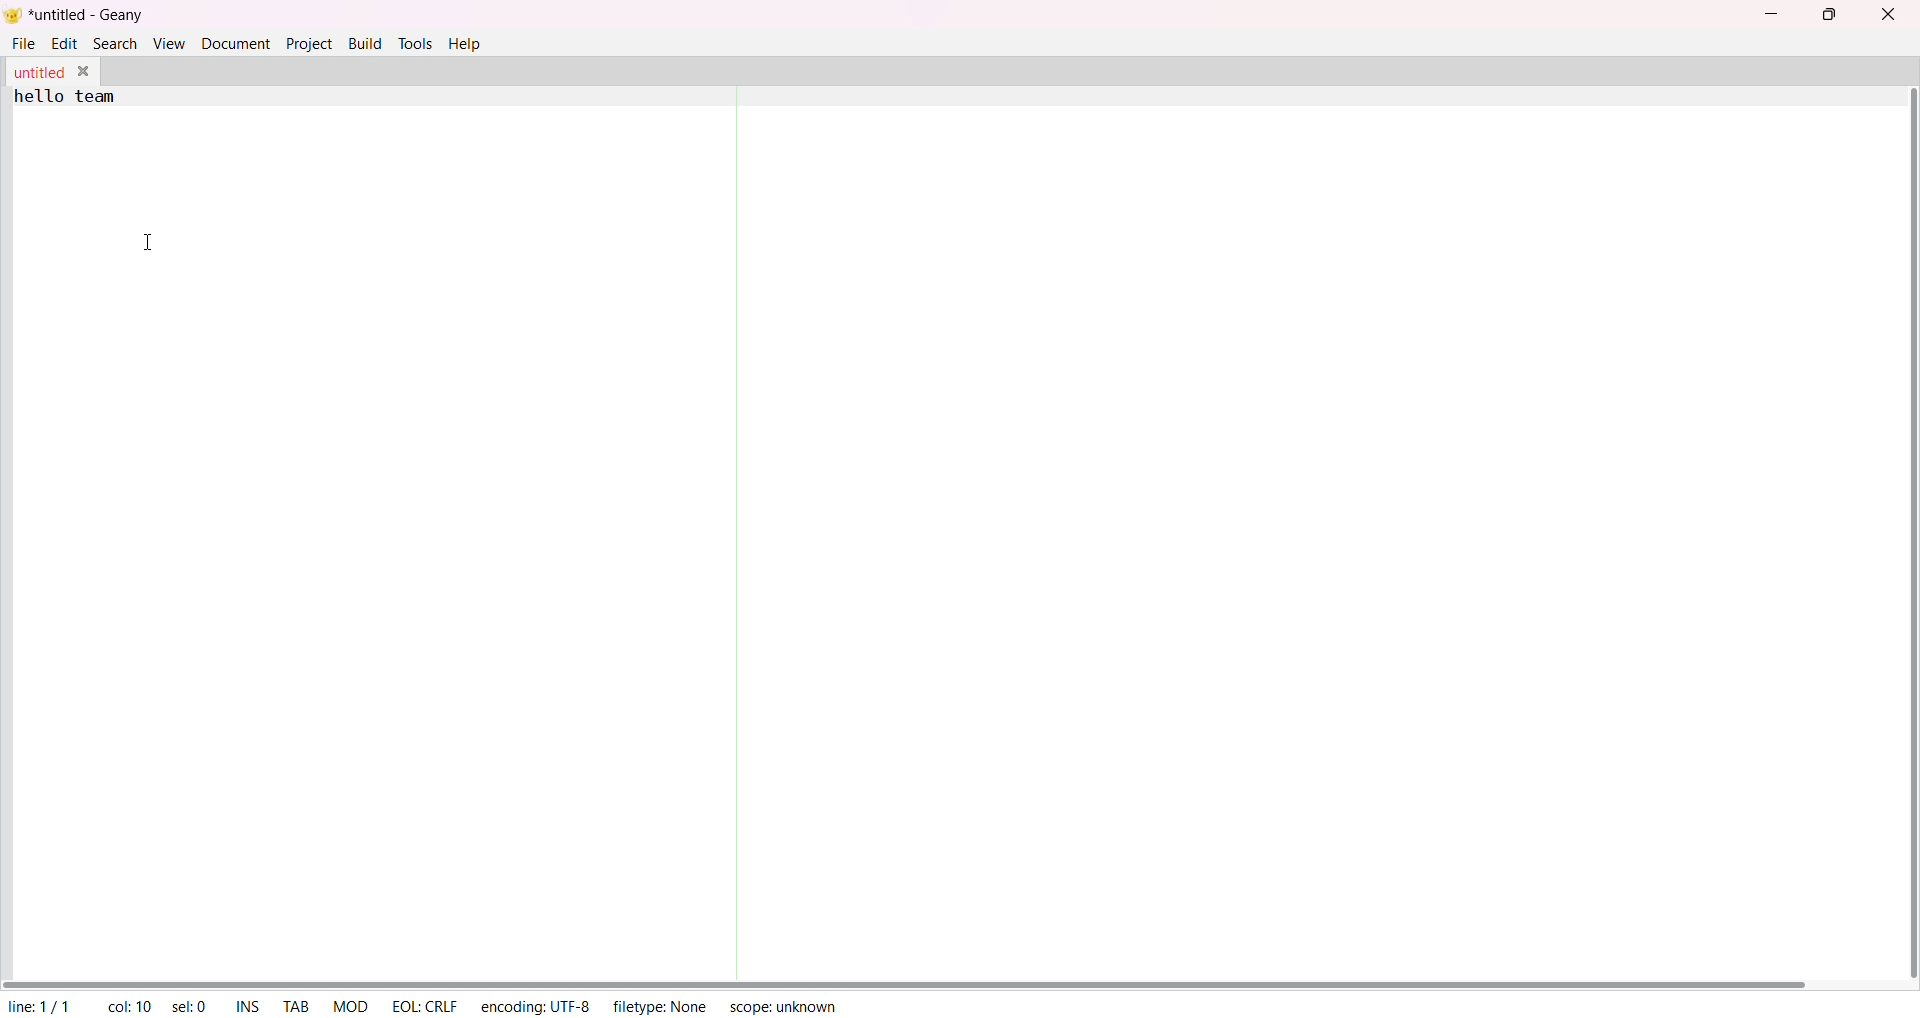 This screenshot has height=1018, width=1920. What do you see at coordinates (89, 16) in the screenshot?
I see `untitled - geany` at bounding box center [89, 16].